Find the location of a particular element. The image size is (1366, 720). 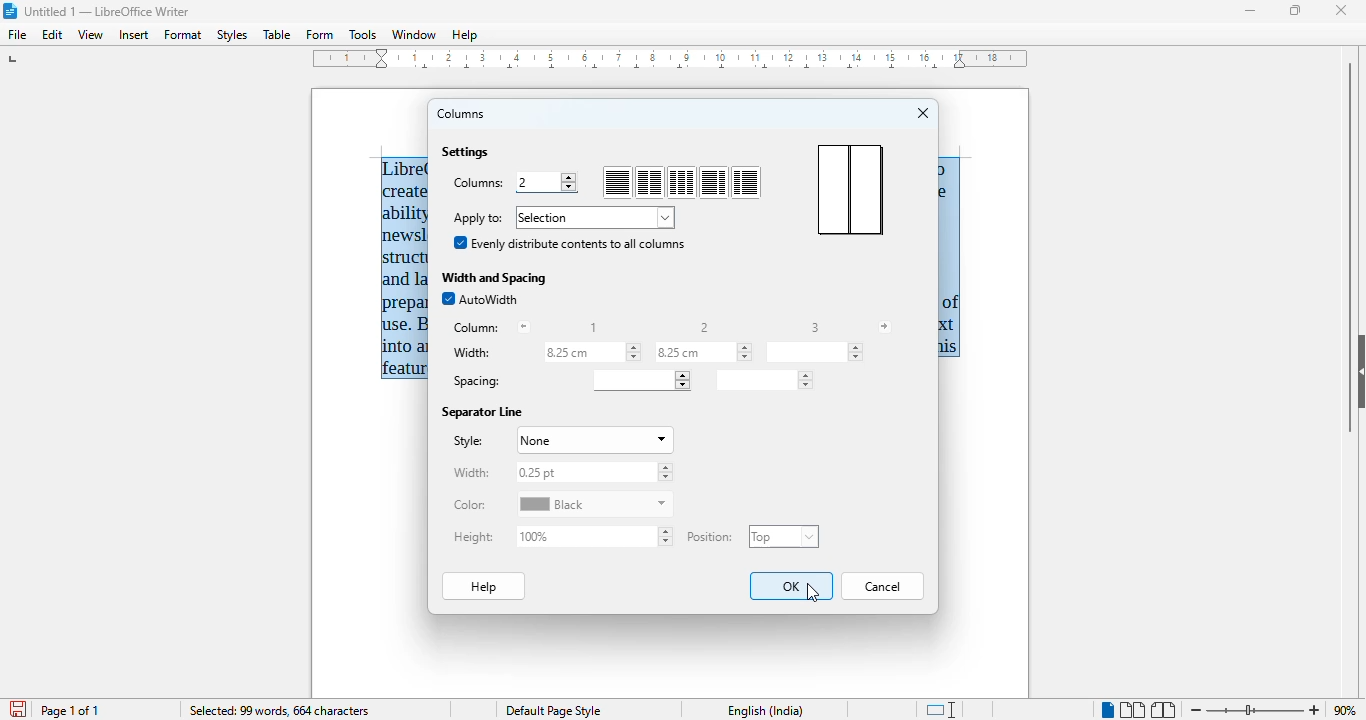

8.25 cm is located at coordinates (703, 352).